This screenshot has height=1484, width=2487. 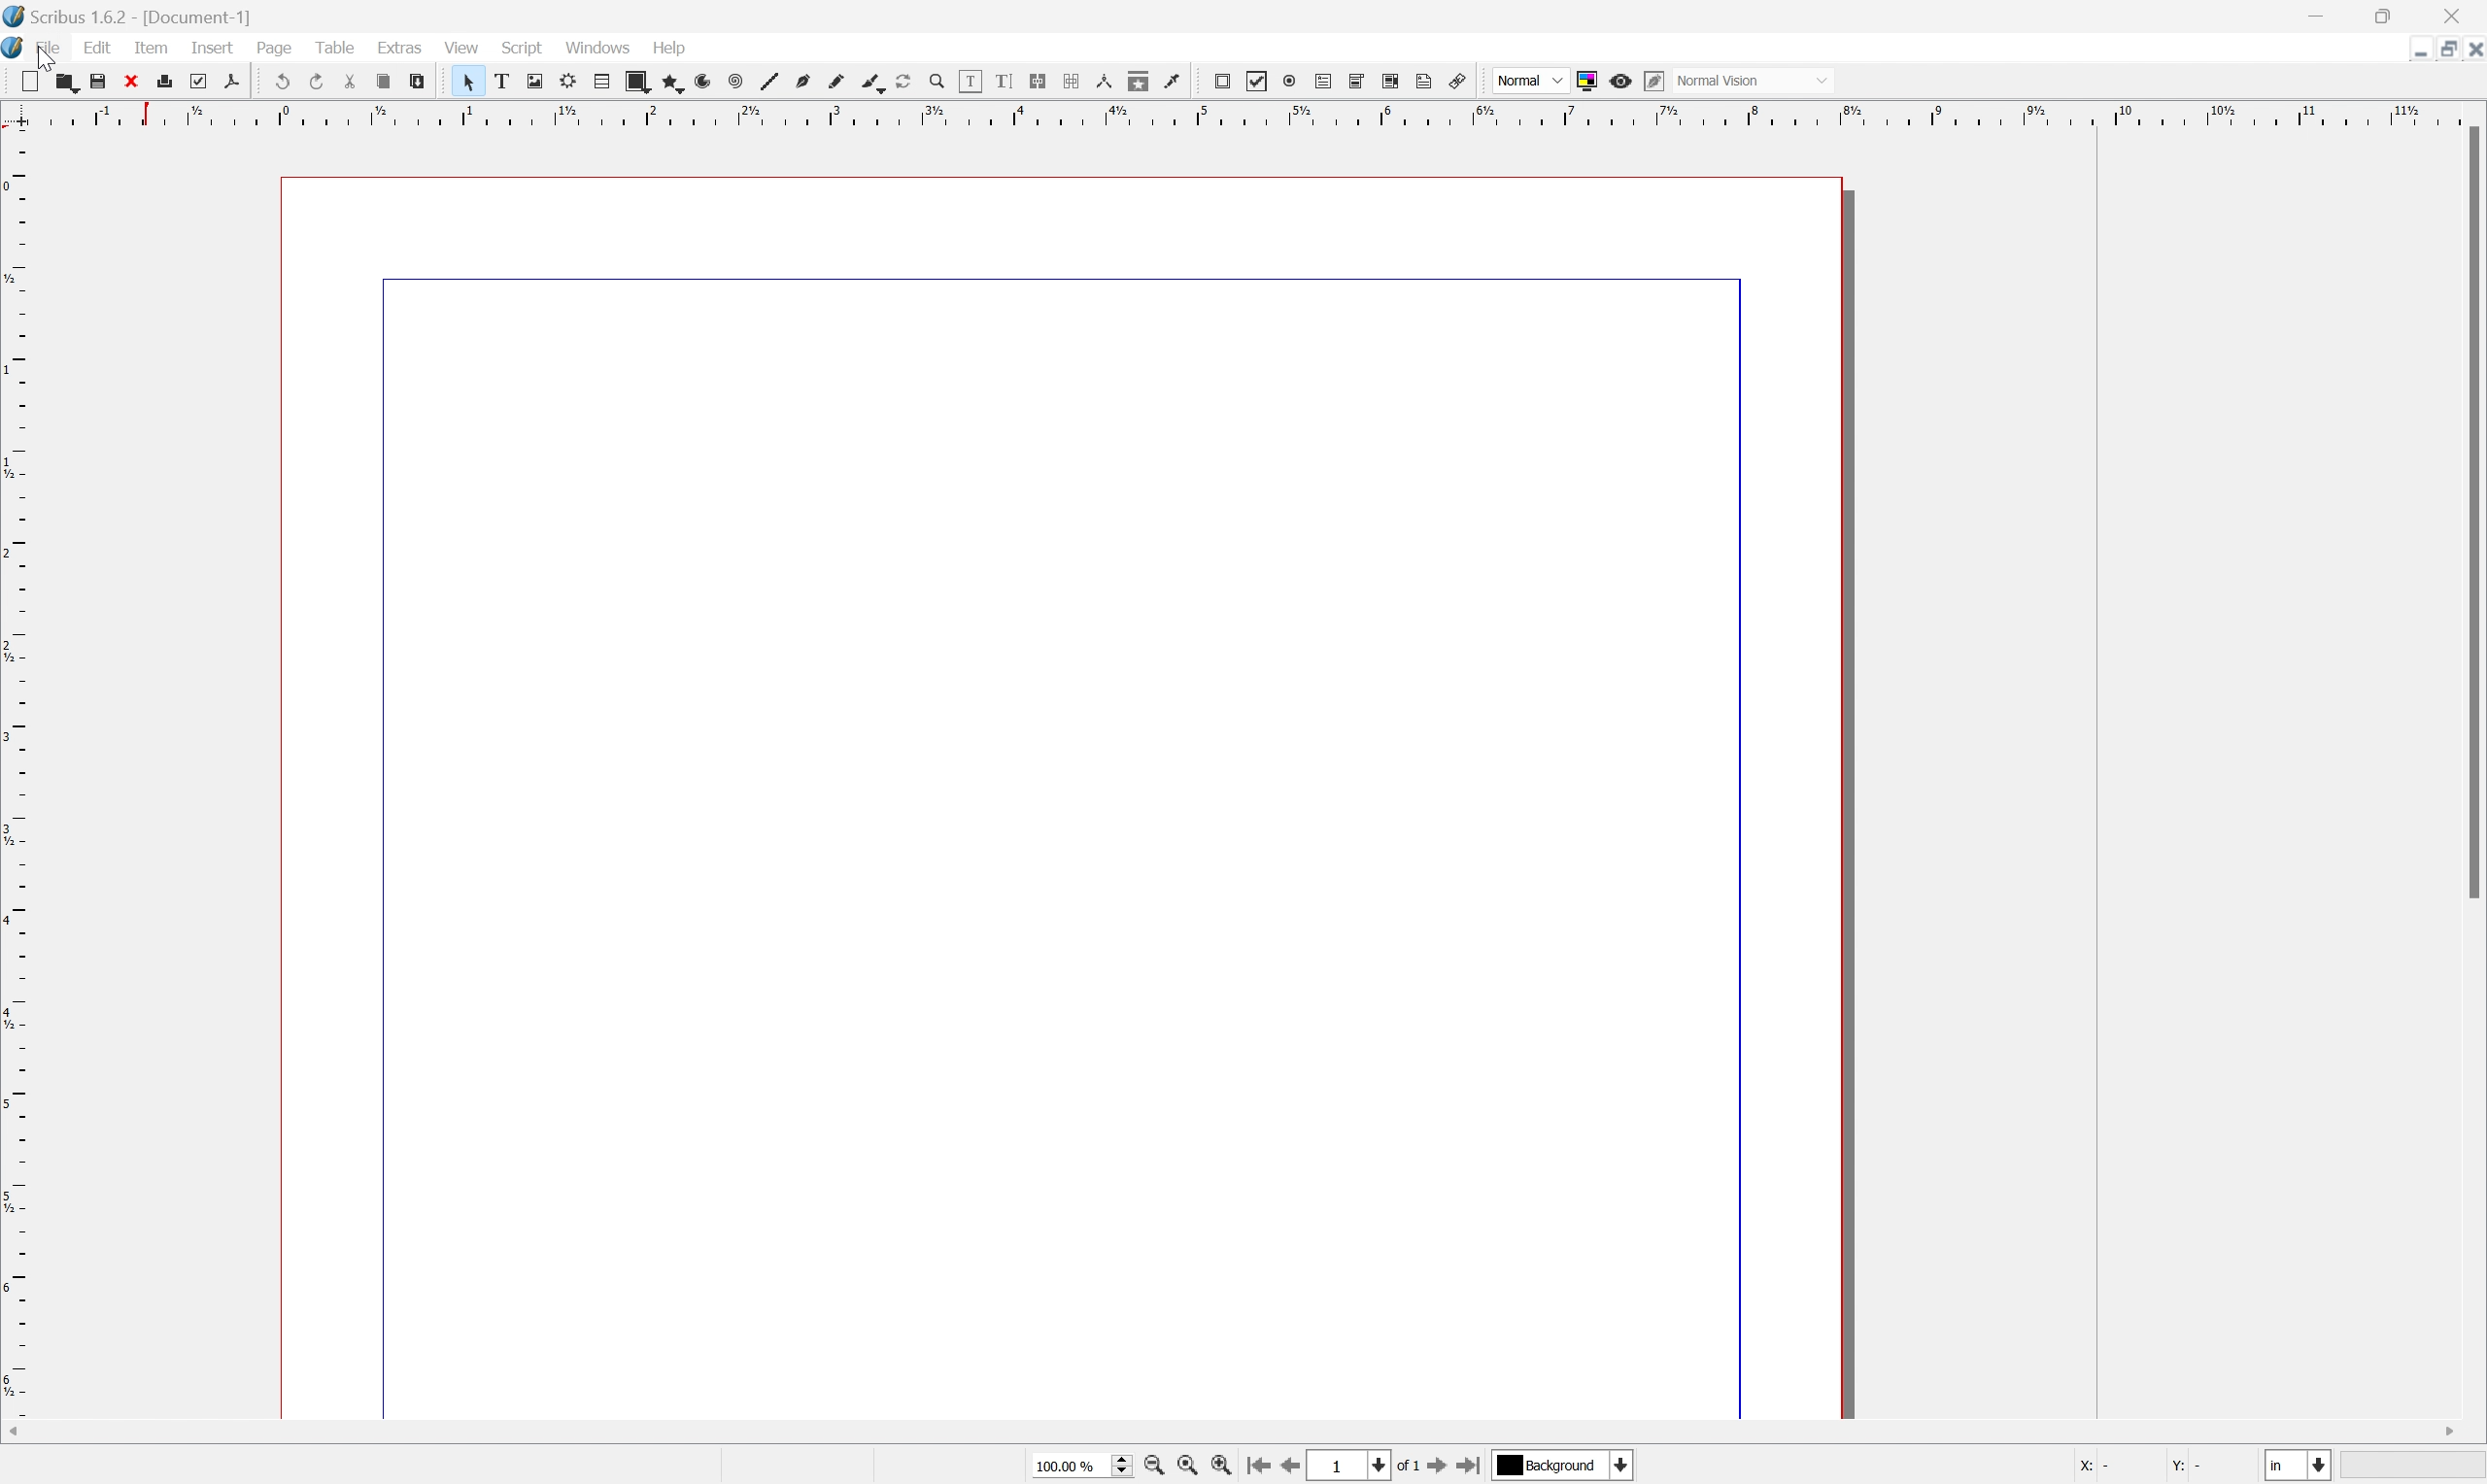 What do you see at coordinates (2471, 48) in the screenshot?
I see `Close` at bounding box center [2471, 48].